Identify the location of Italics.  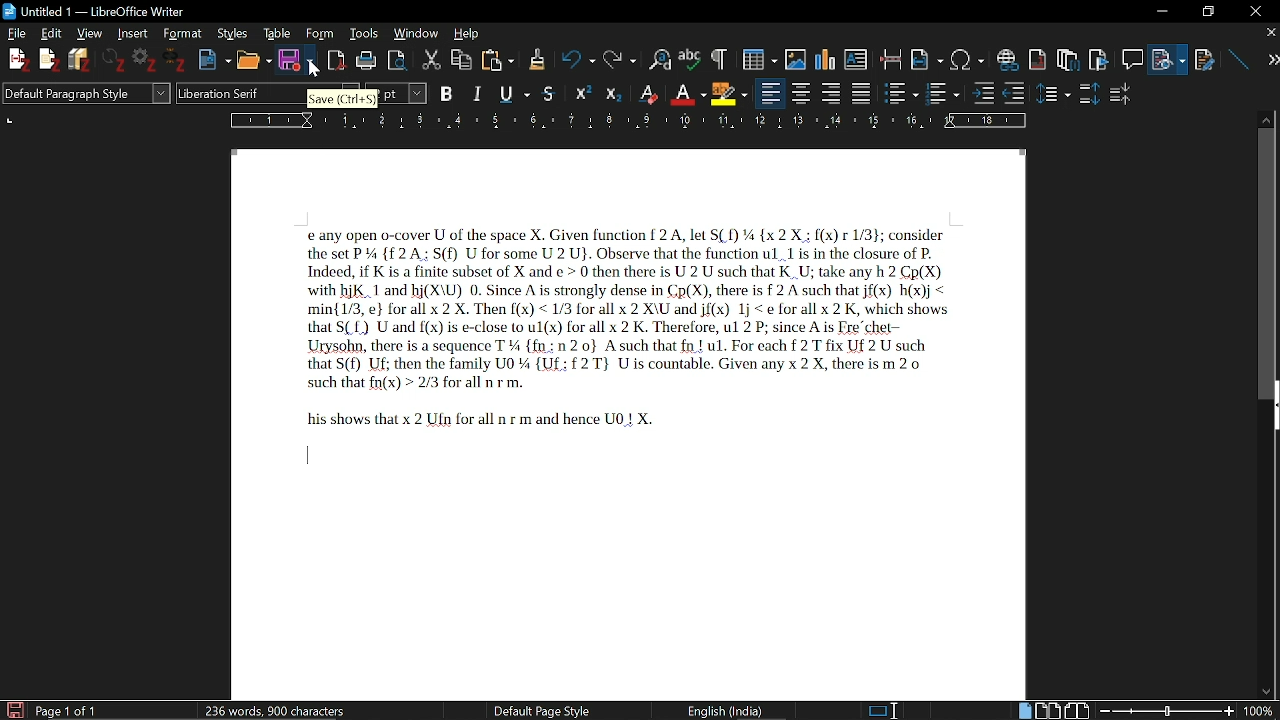
(478, 92).